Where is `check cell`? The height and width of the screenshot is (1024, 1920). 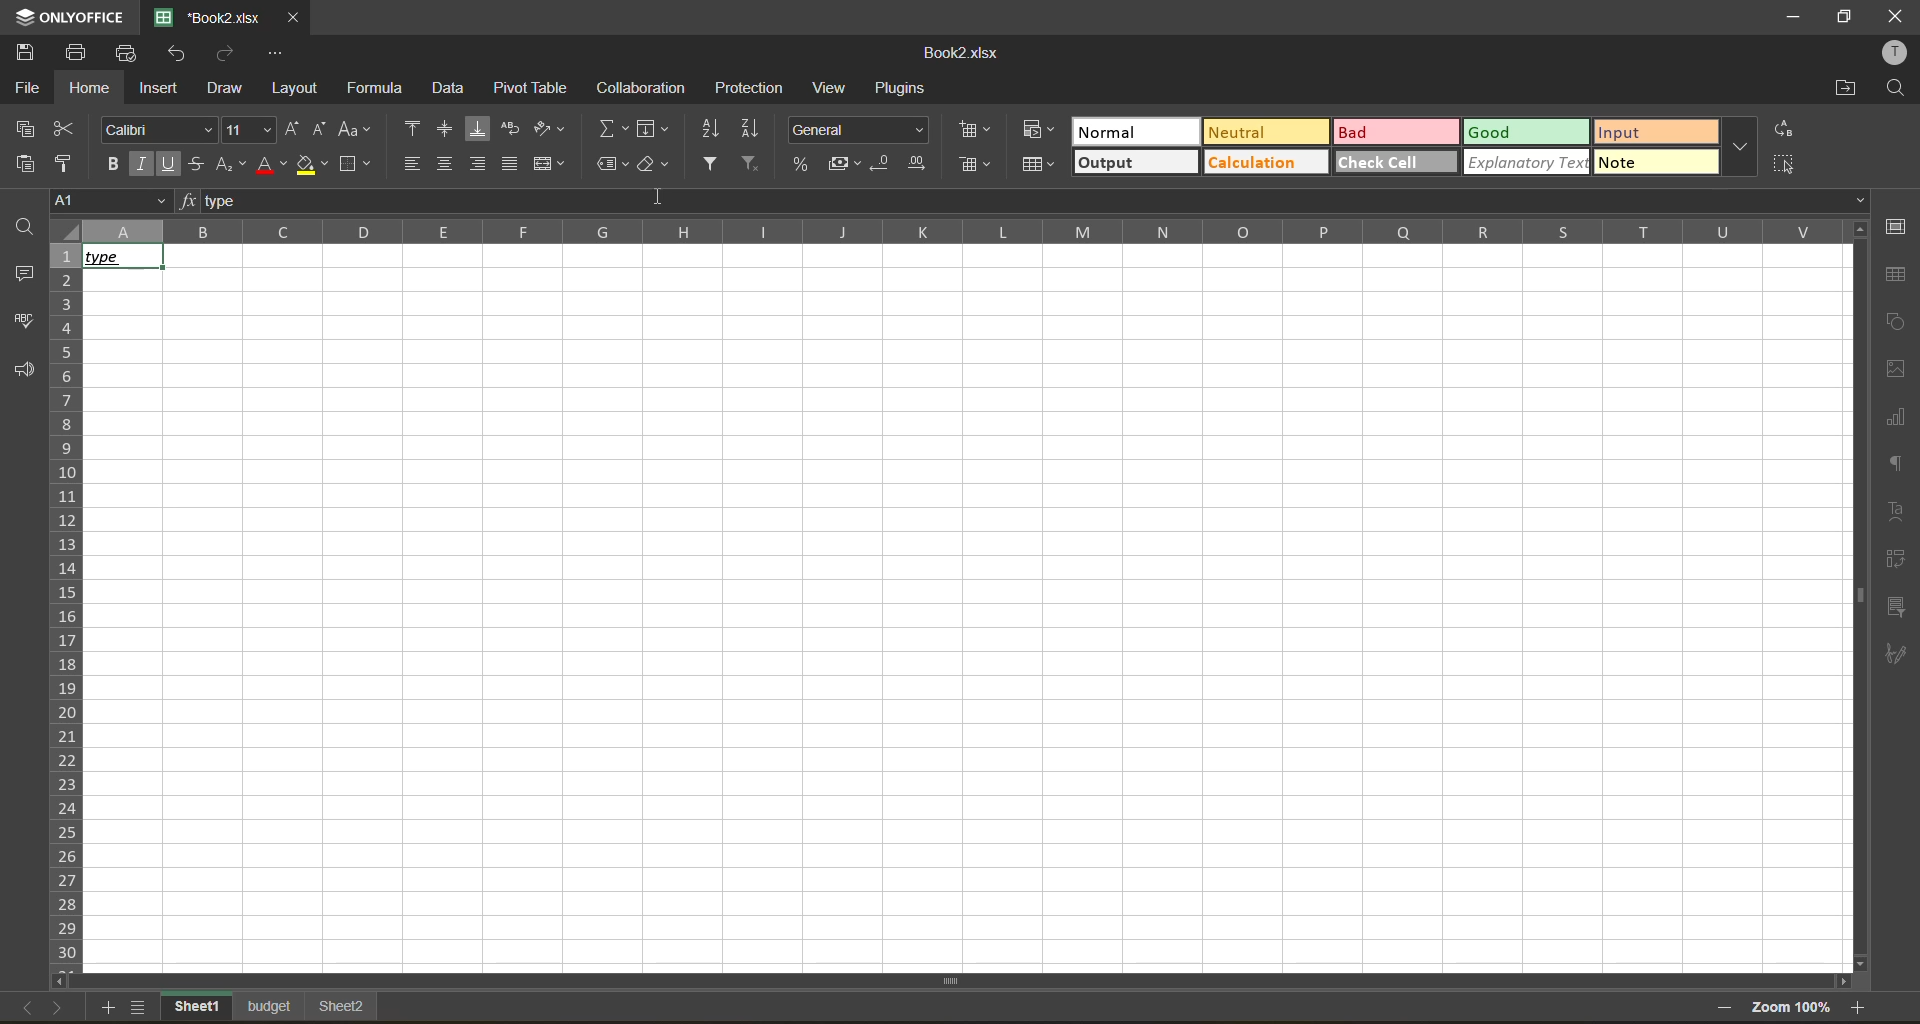
check cell is located at coordinates (1395, 162).